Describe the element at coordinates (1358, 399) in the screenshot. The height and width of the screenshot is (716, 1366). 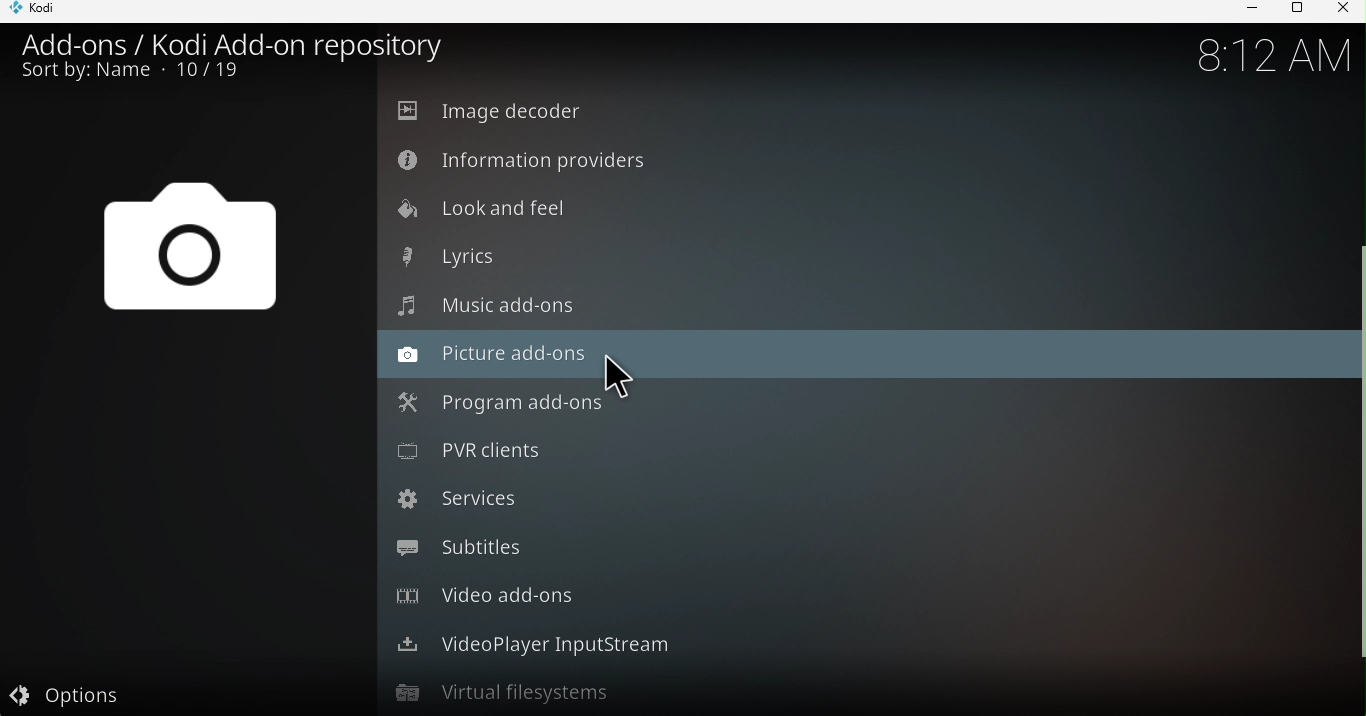
I see `Scroll bar` at that location.